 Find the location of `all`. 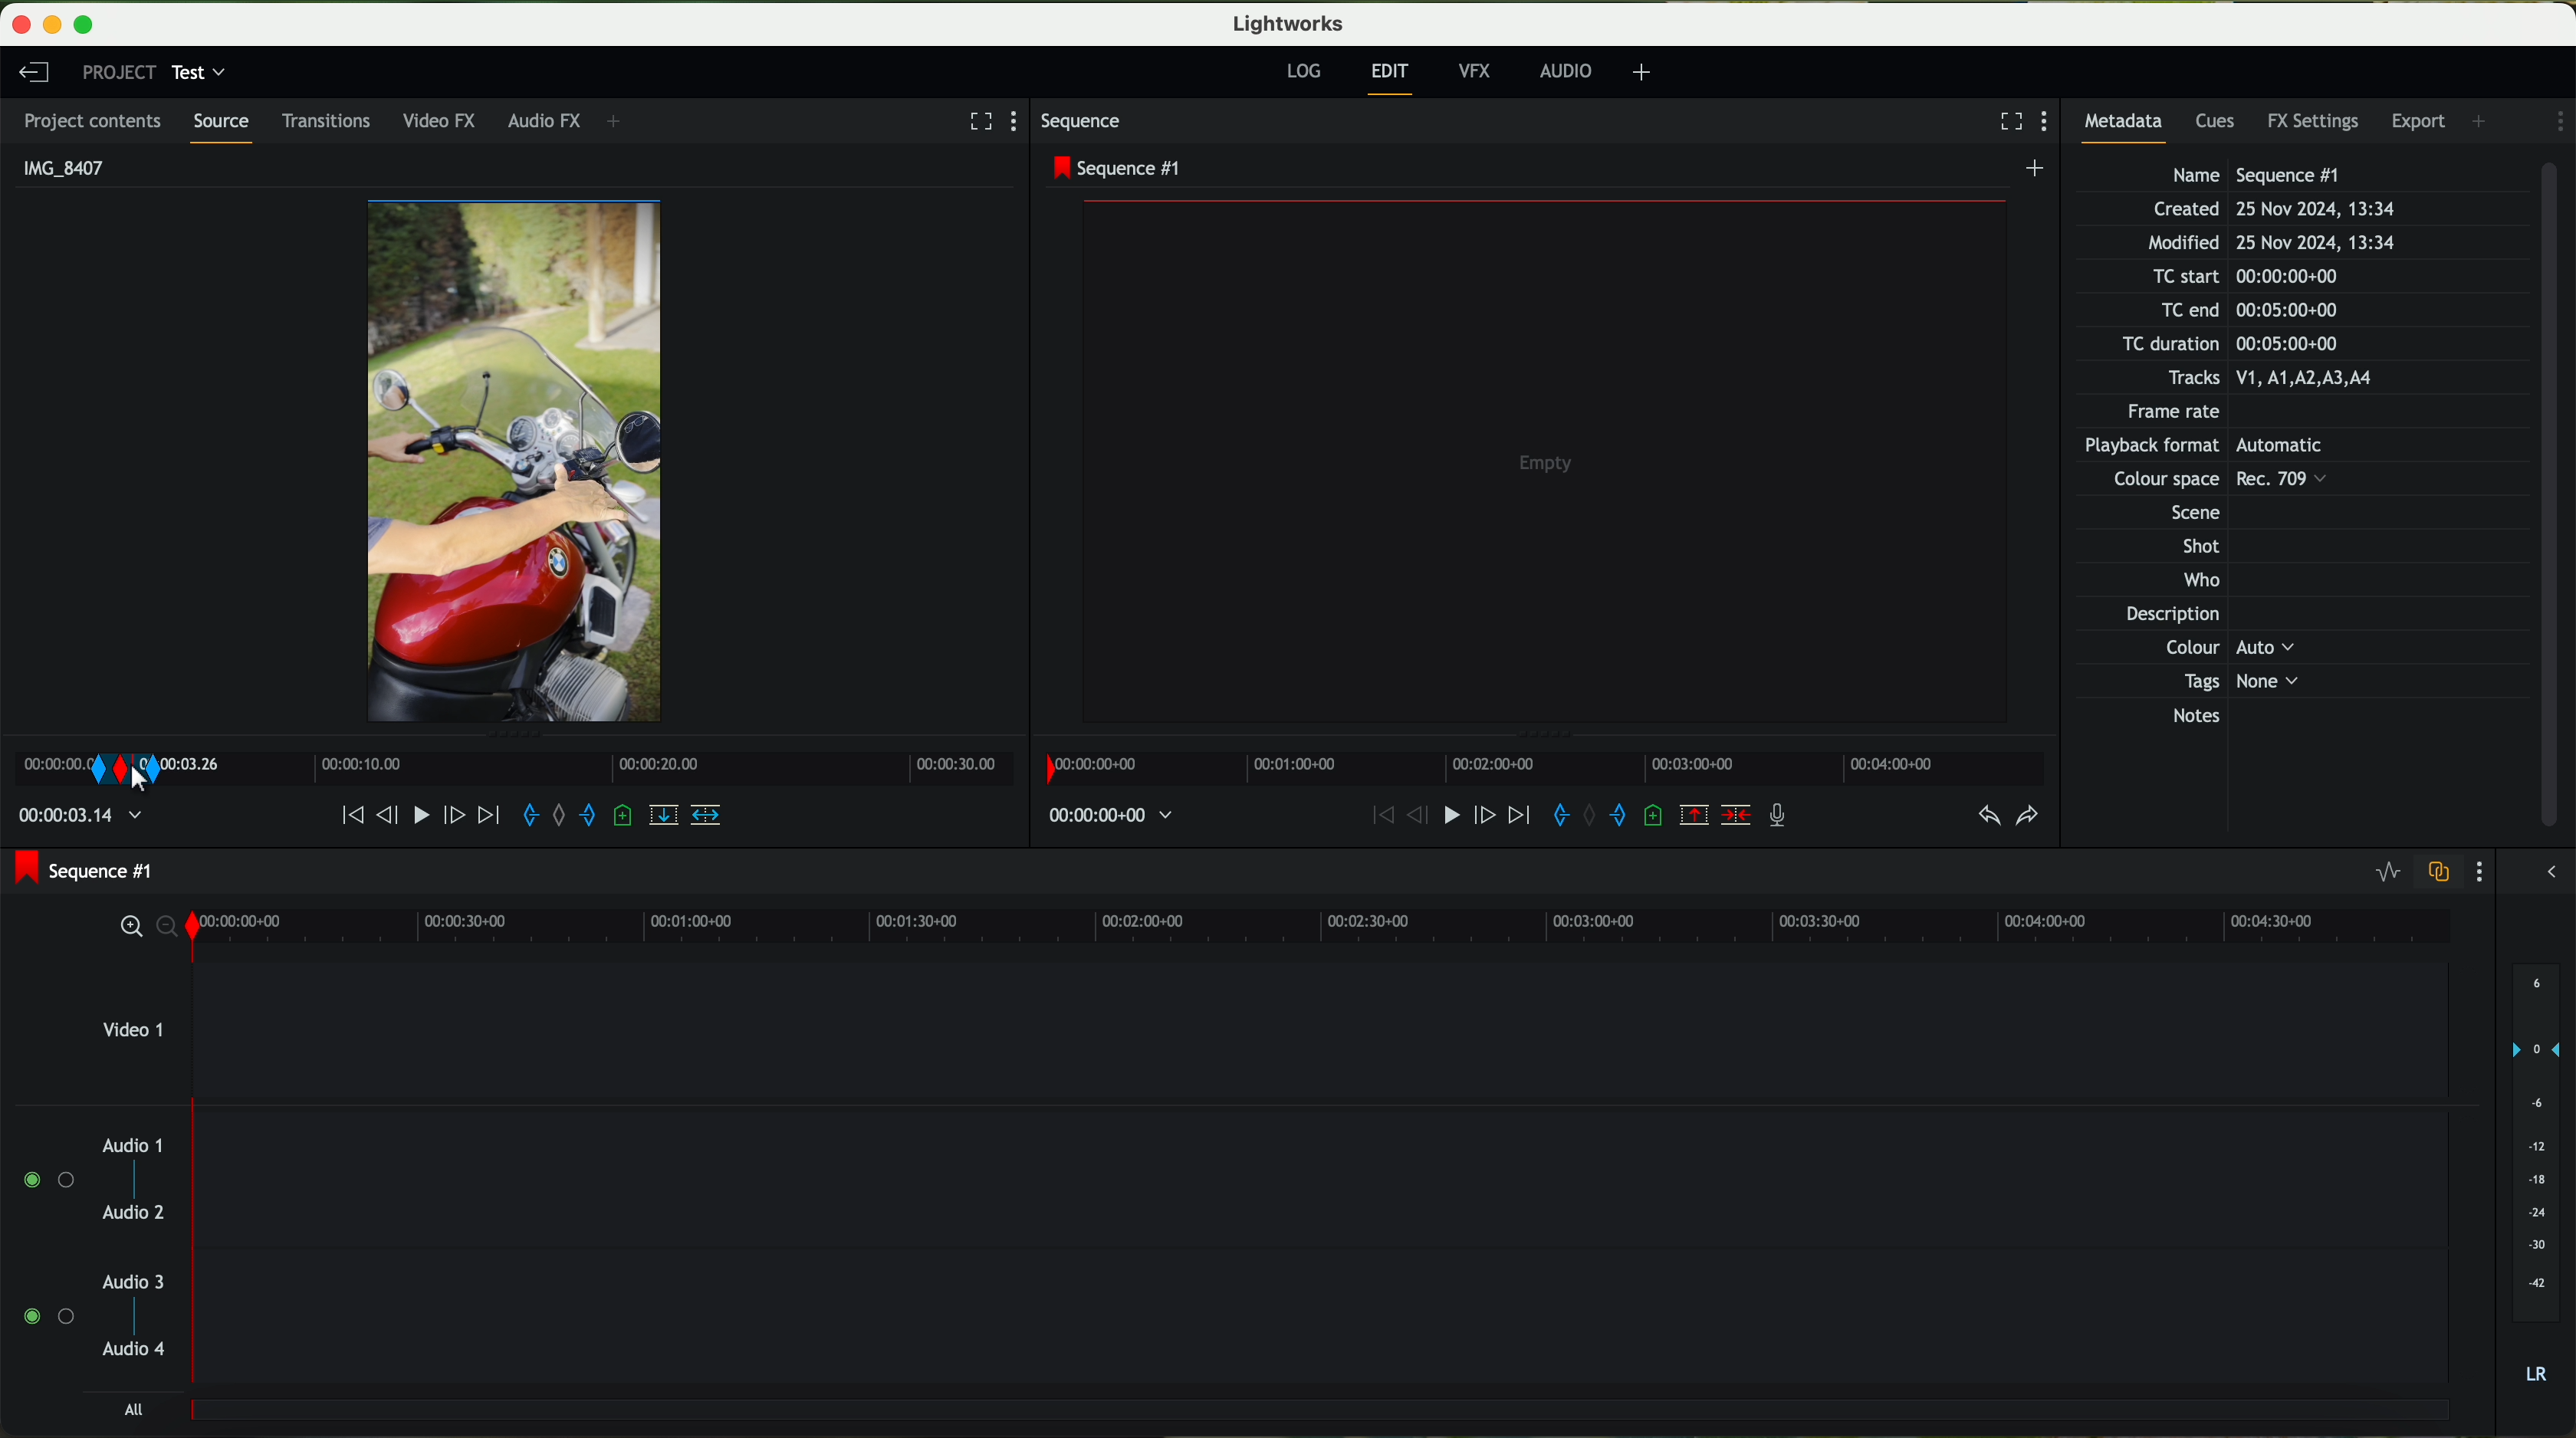

all is located at coordinates (137, 1411).